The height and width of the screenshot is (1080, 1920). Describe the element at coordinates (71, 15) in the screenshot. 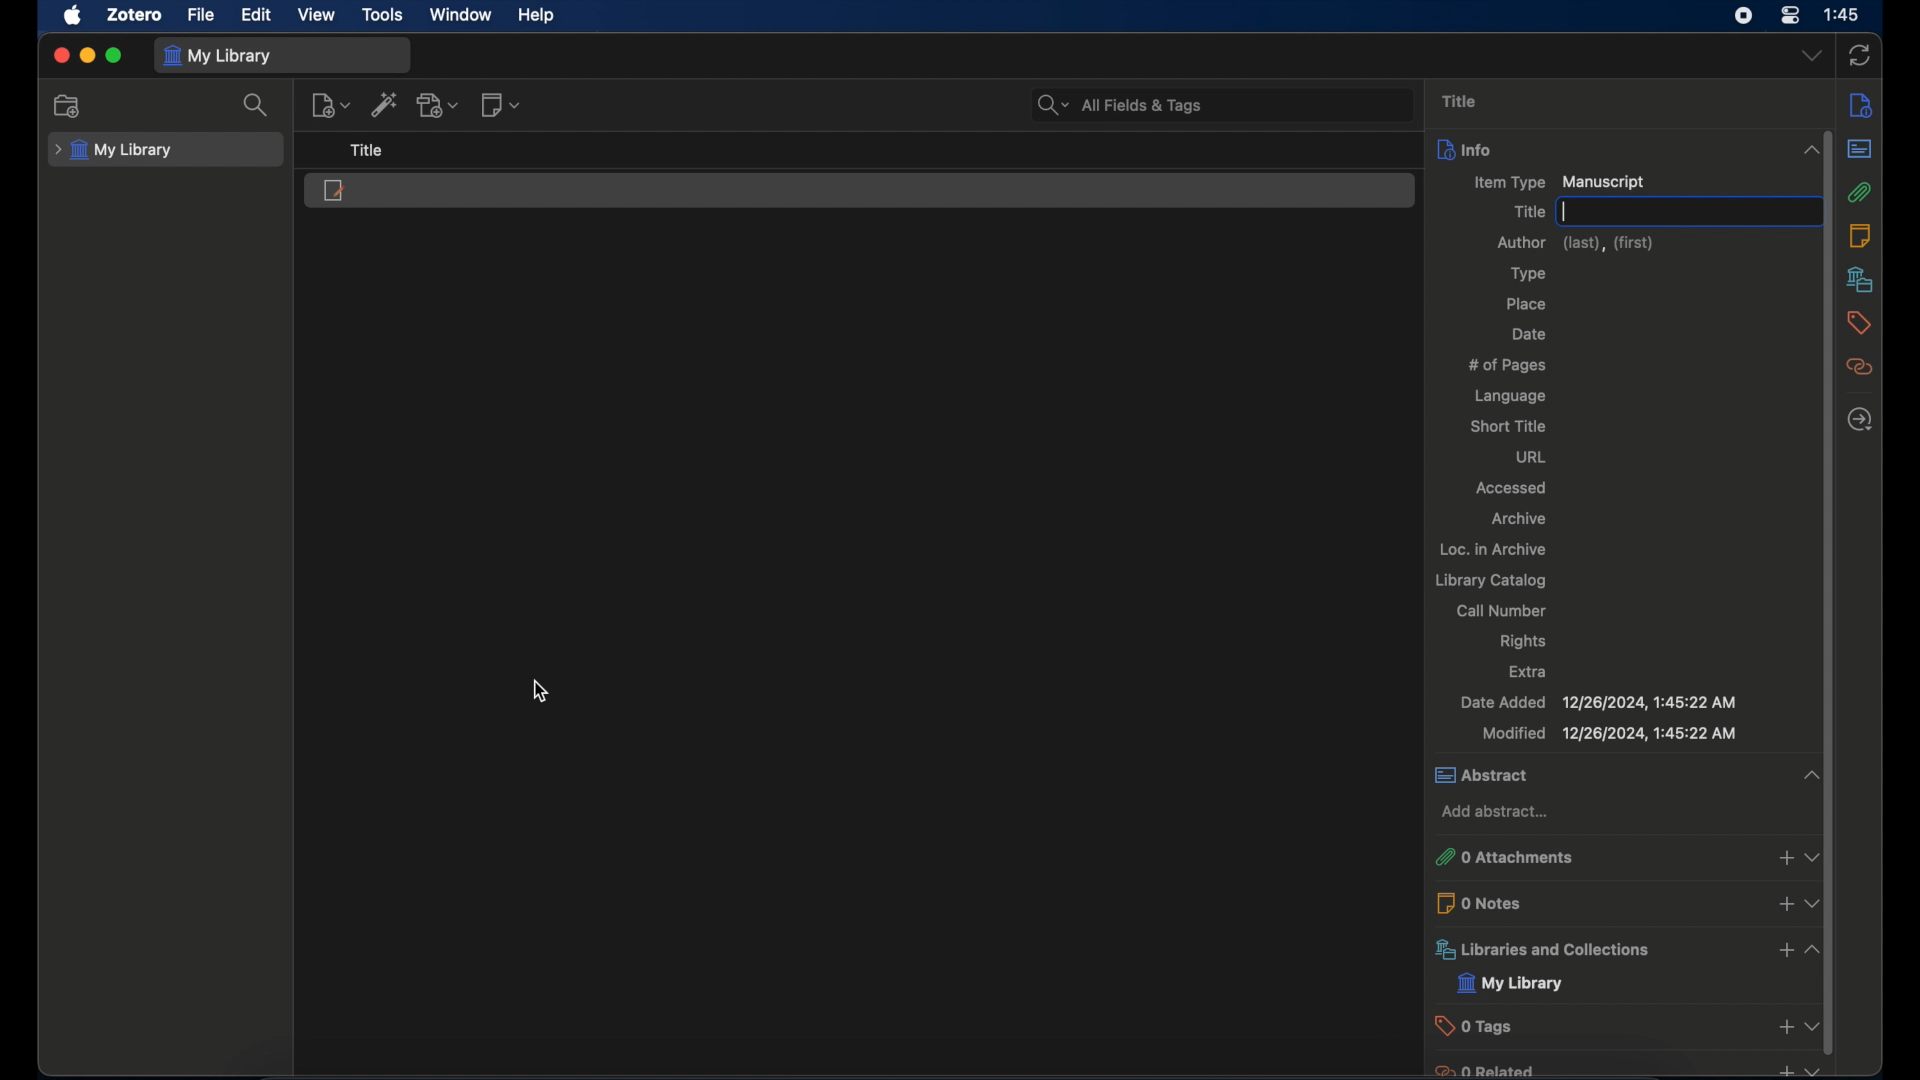

I see `apple` at that location.